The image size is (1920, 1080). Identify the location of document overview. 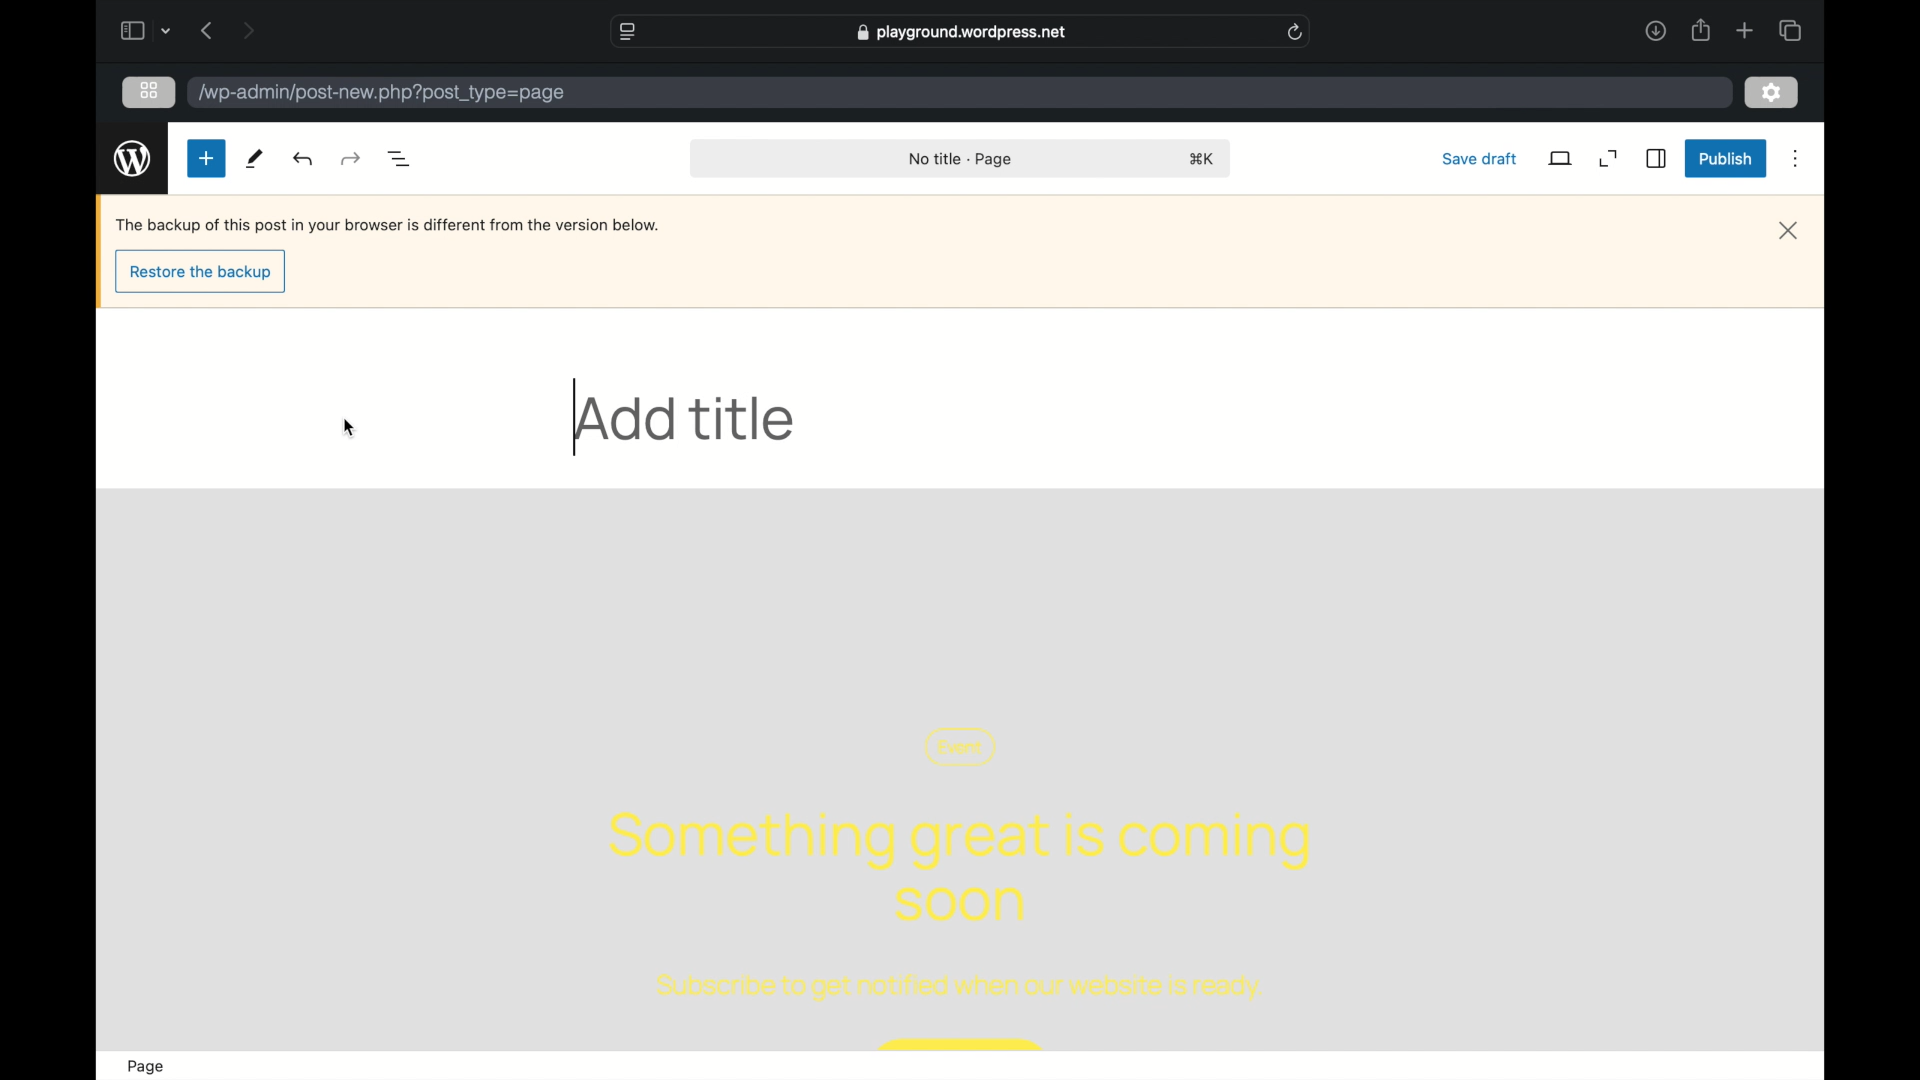
(400, 160).